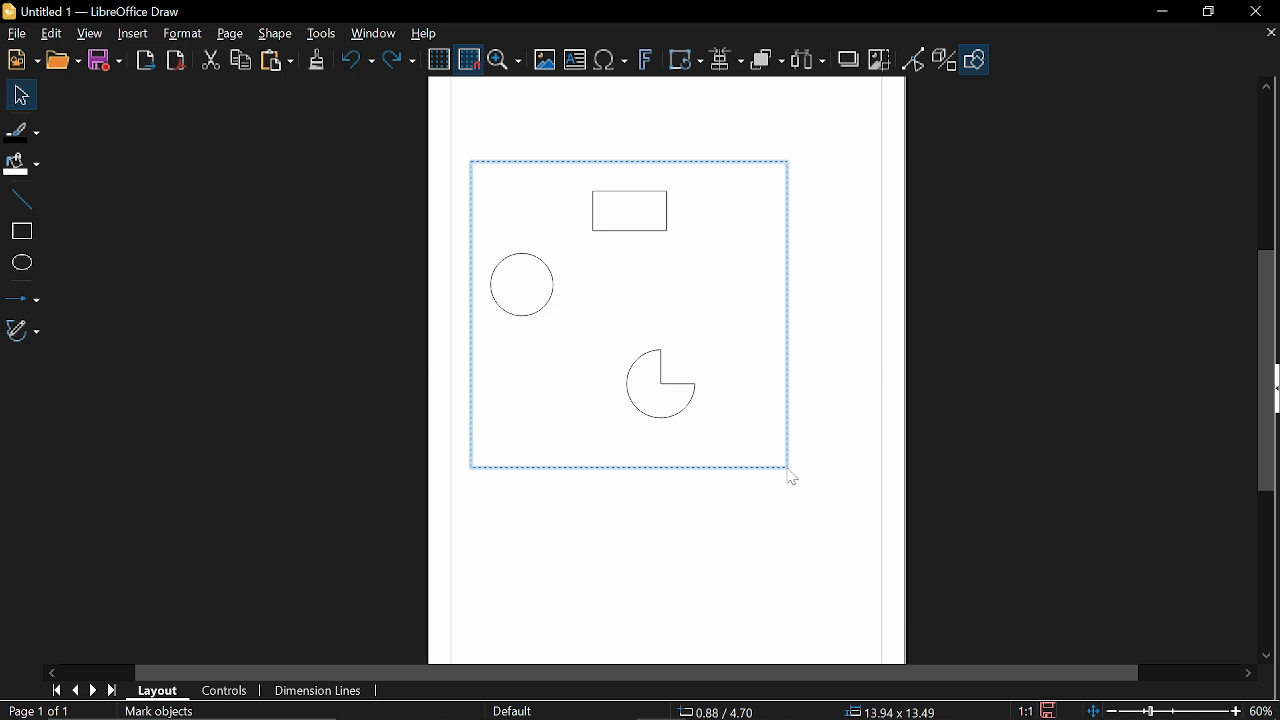 The width and height of the screenshot is (1280, 720). What do you see at coordinates (1261, 710) in the screenshot?
I see `60% (Current zoom)` at bounding box center [1261, 710].